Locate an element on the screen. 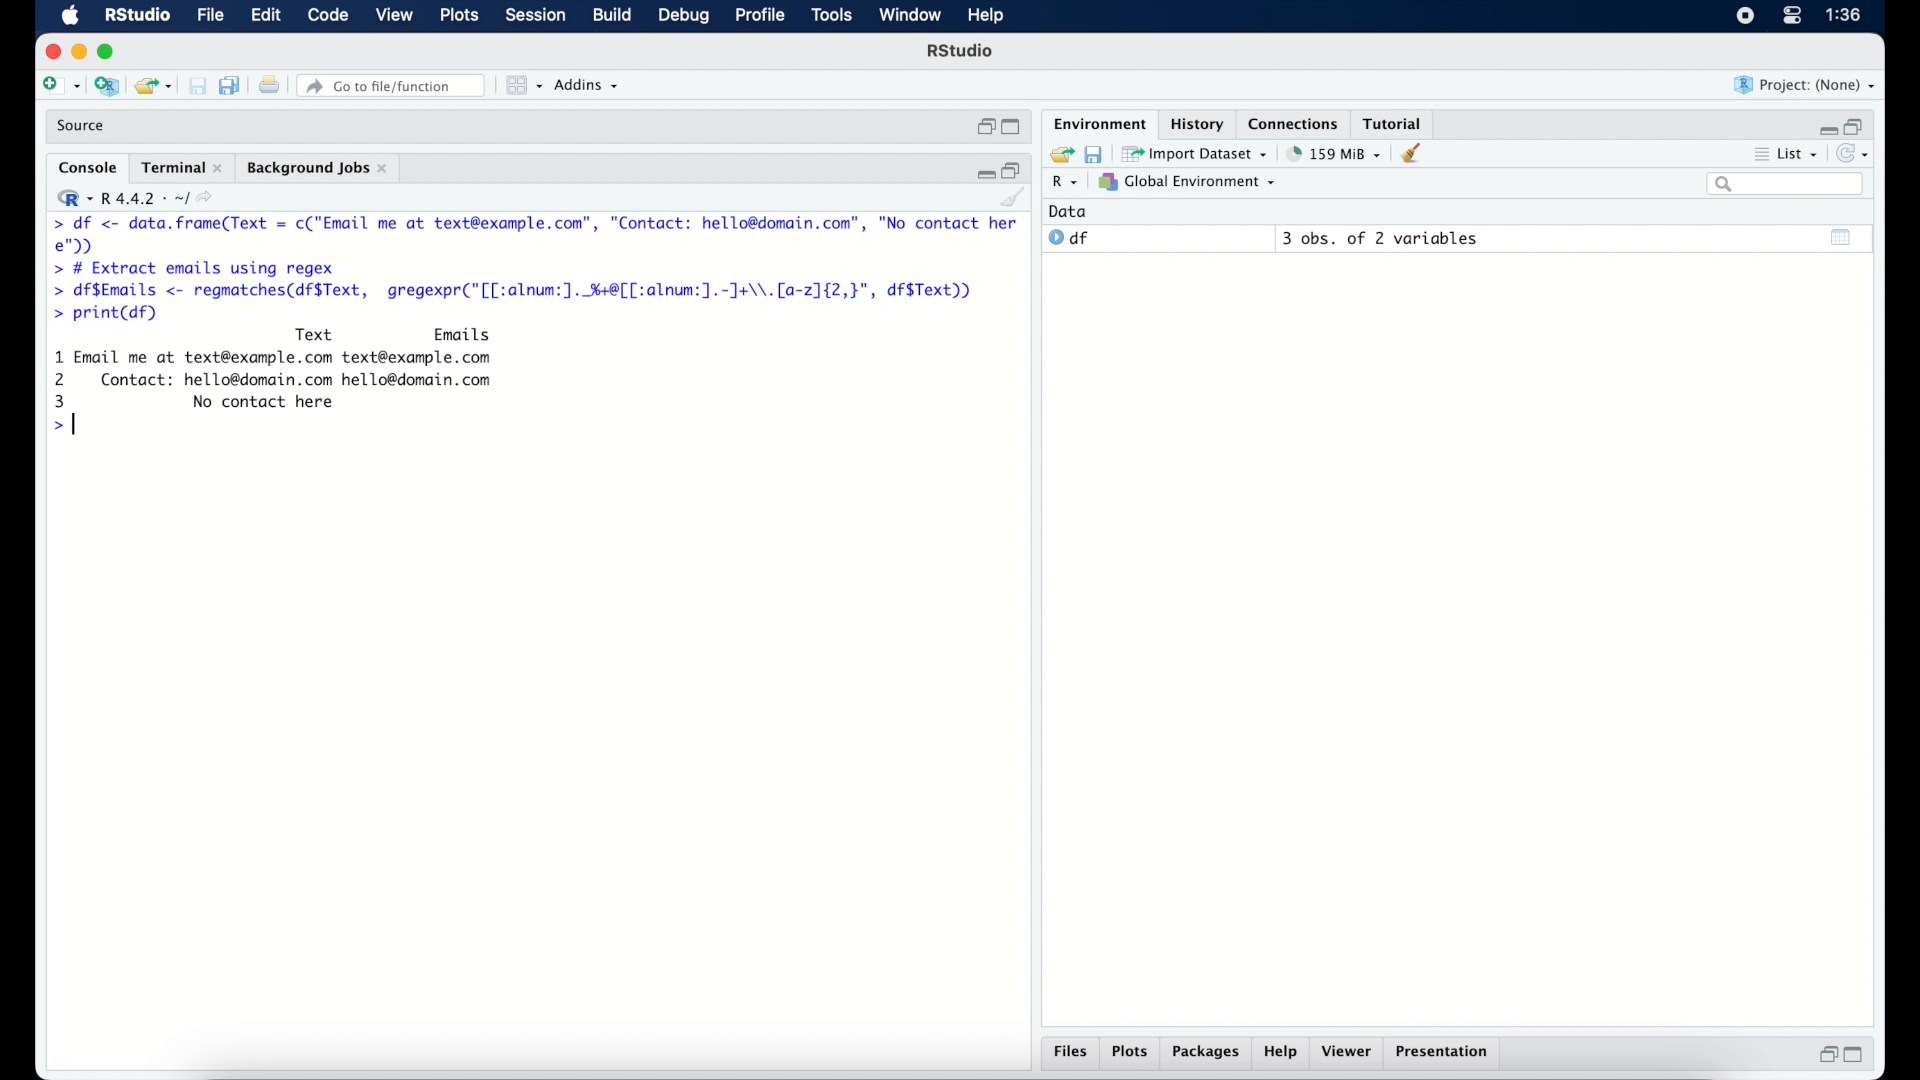 This screenshot has height=1080, width=1920. build is located at coordinates (613, 16).